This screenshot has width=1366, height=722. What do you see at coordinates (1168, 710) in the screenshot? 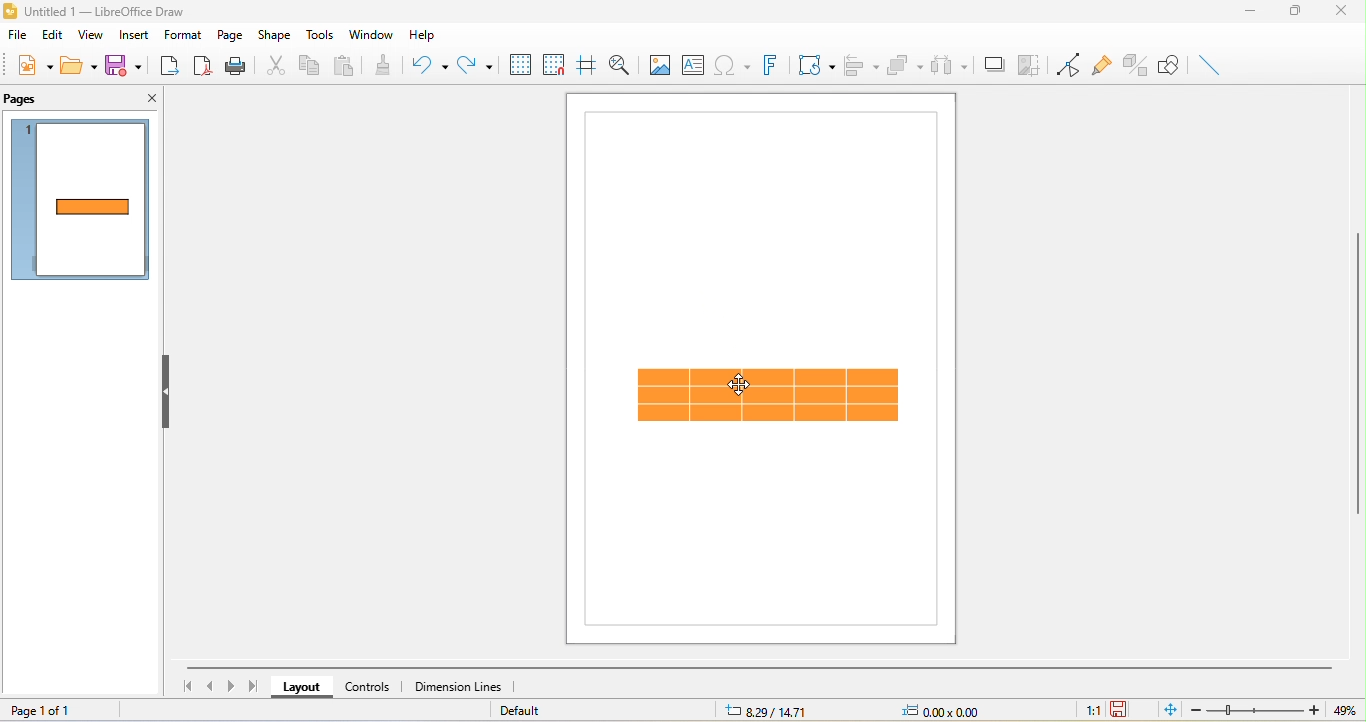
I see `fit page to current window` at bounding box center [1168, 710].